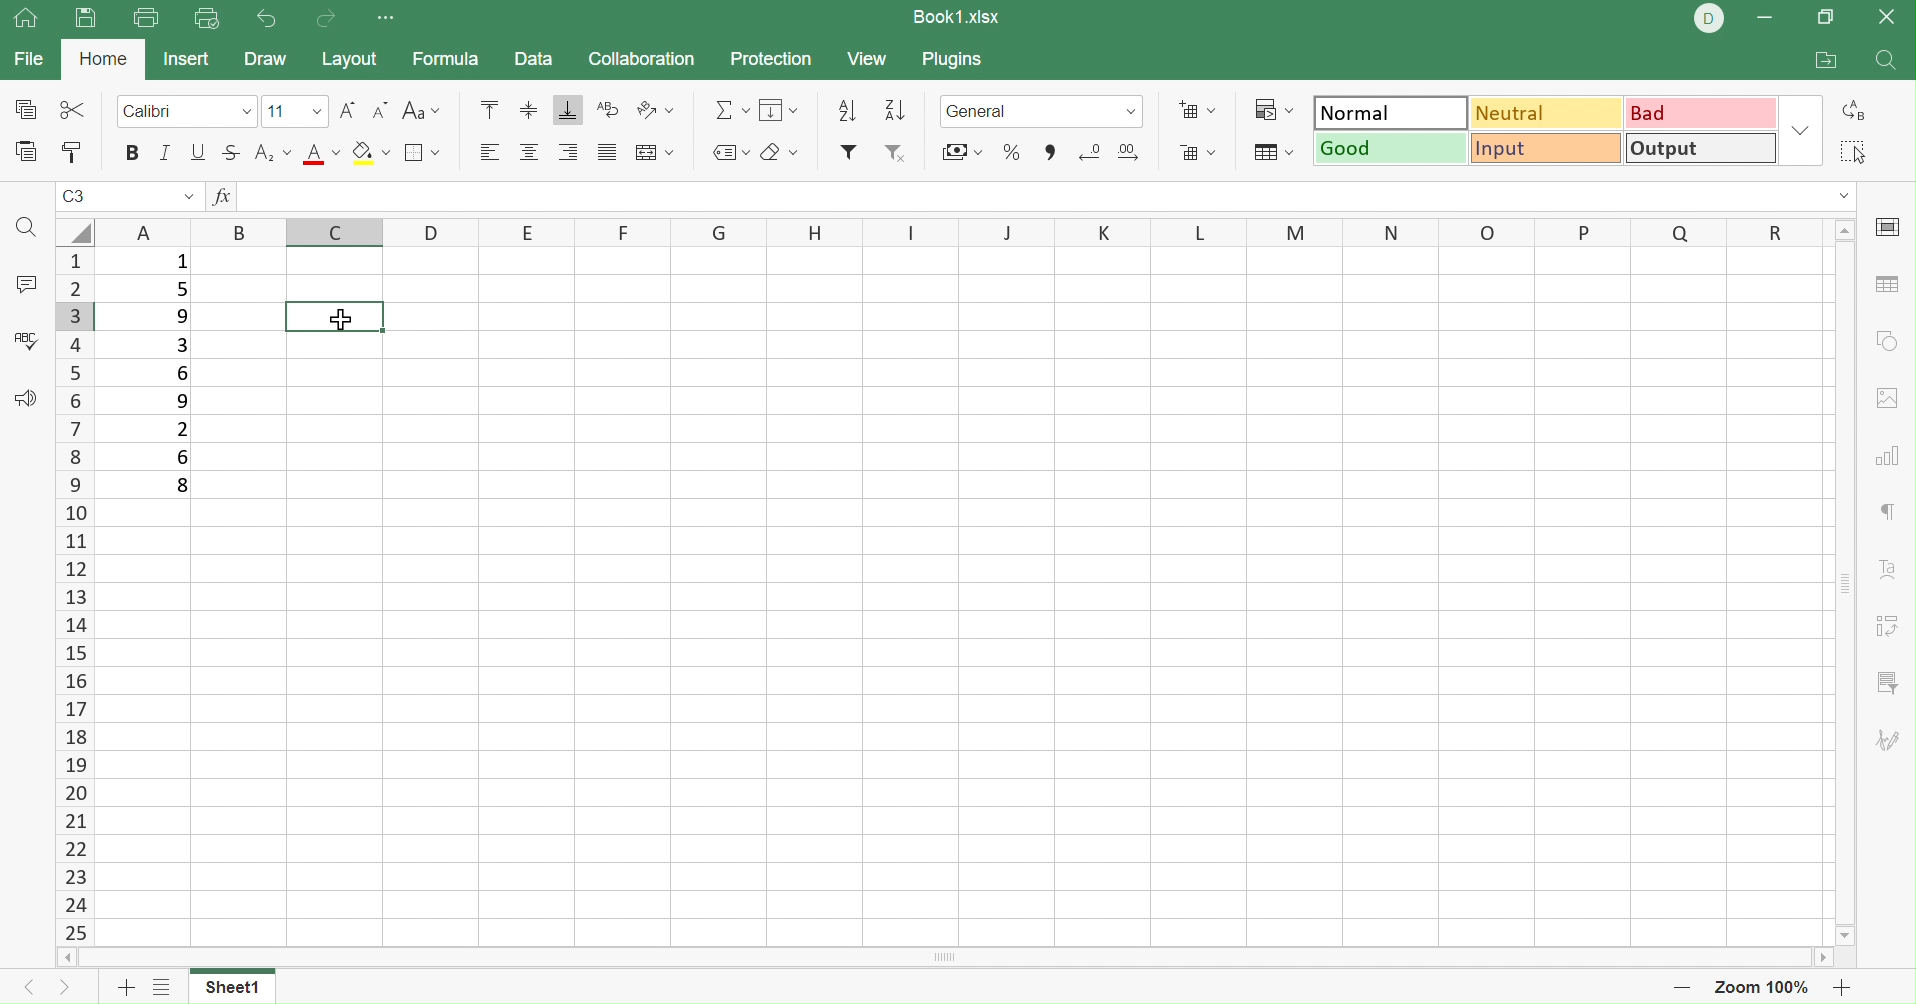 The height and width of the screenshot is (1004, 1916). What do you see at coordinates (106, 57) in the screenshot?
I see `Home` at bounding box center [106, 57].